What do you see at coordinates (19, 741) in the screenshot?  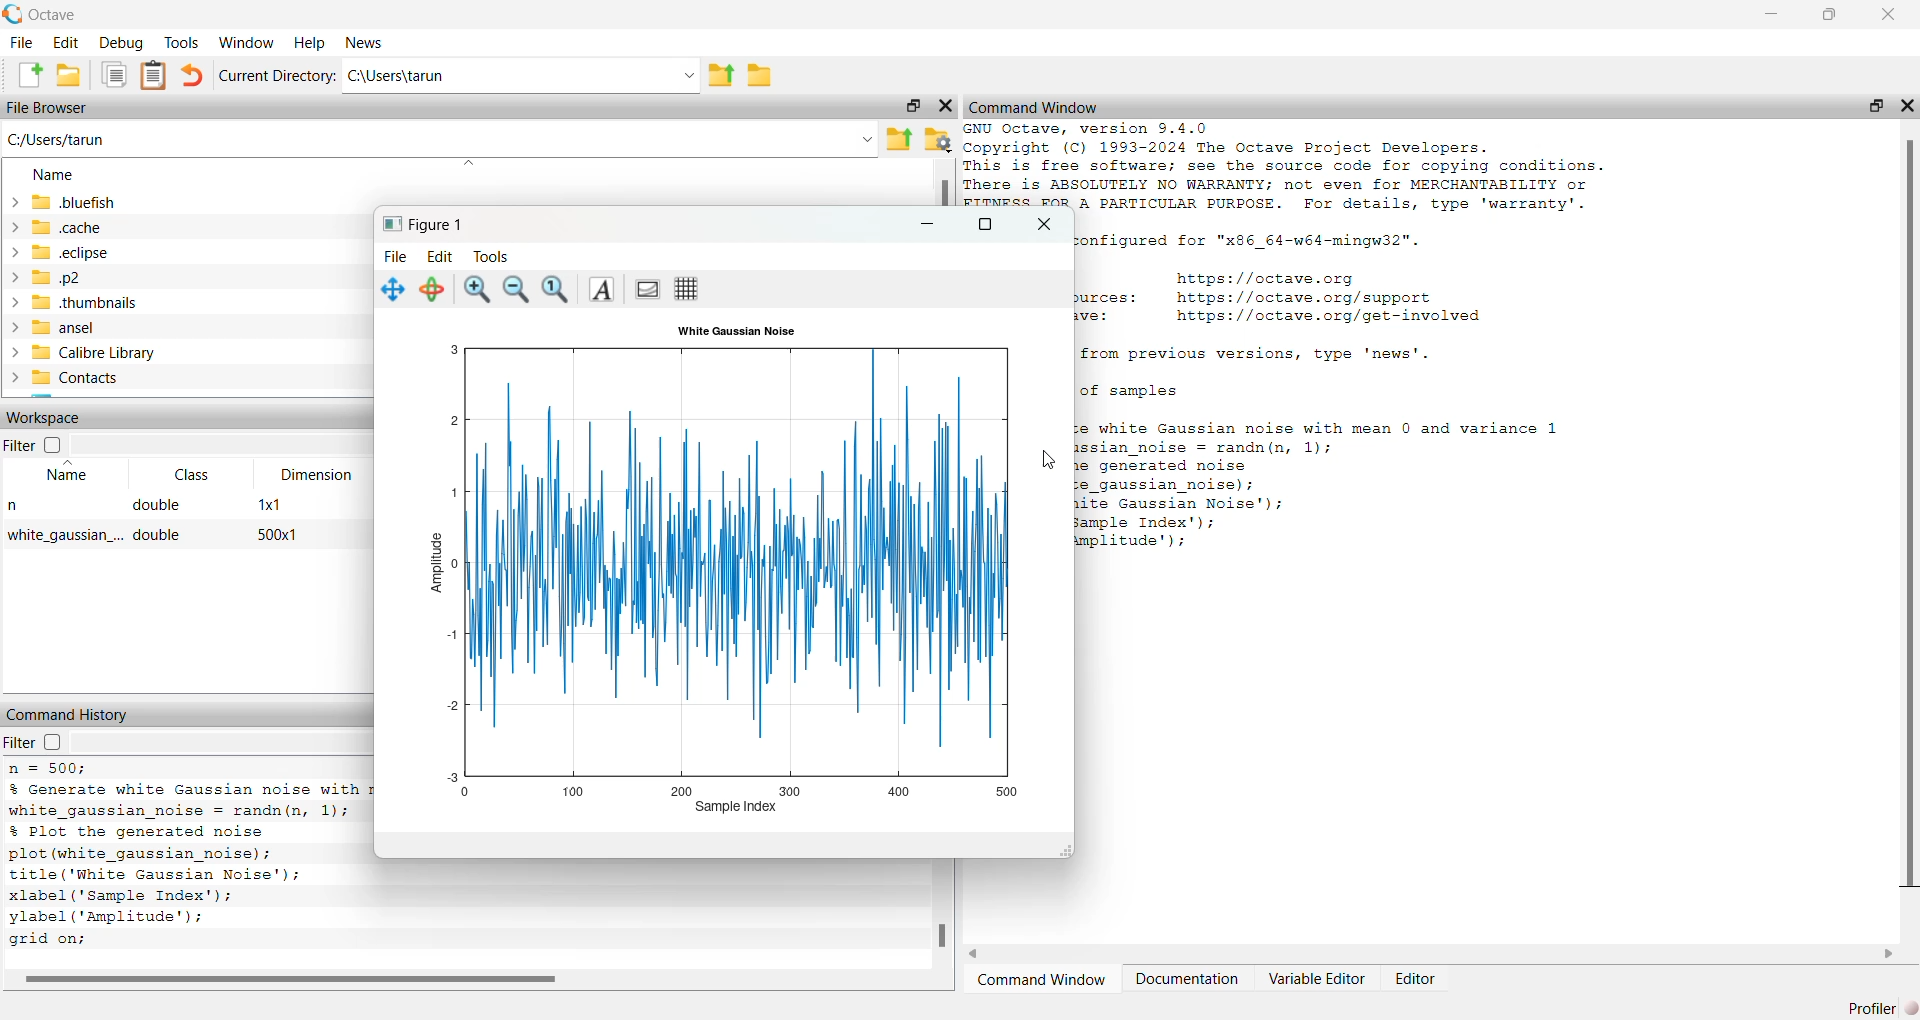 I see `filter` at bounding box center [19, 741].